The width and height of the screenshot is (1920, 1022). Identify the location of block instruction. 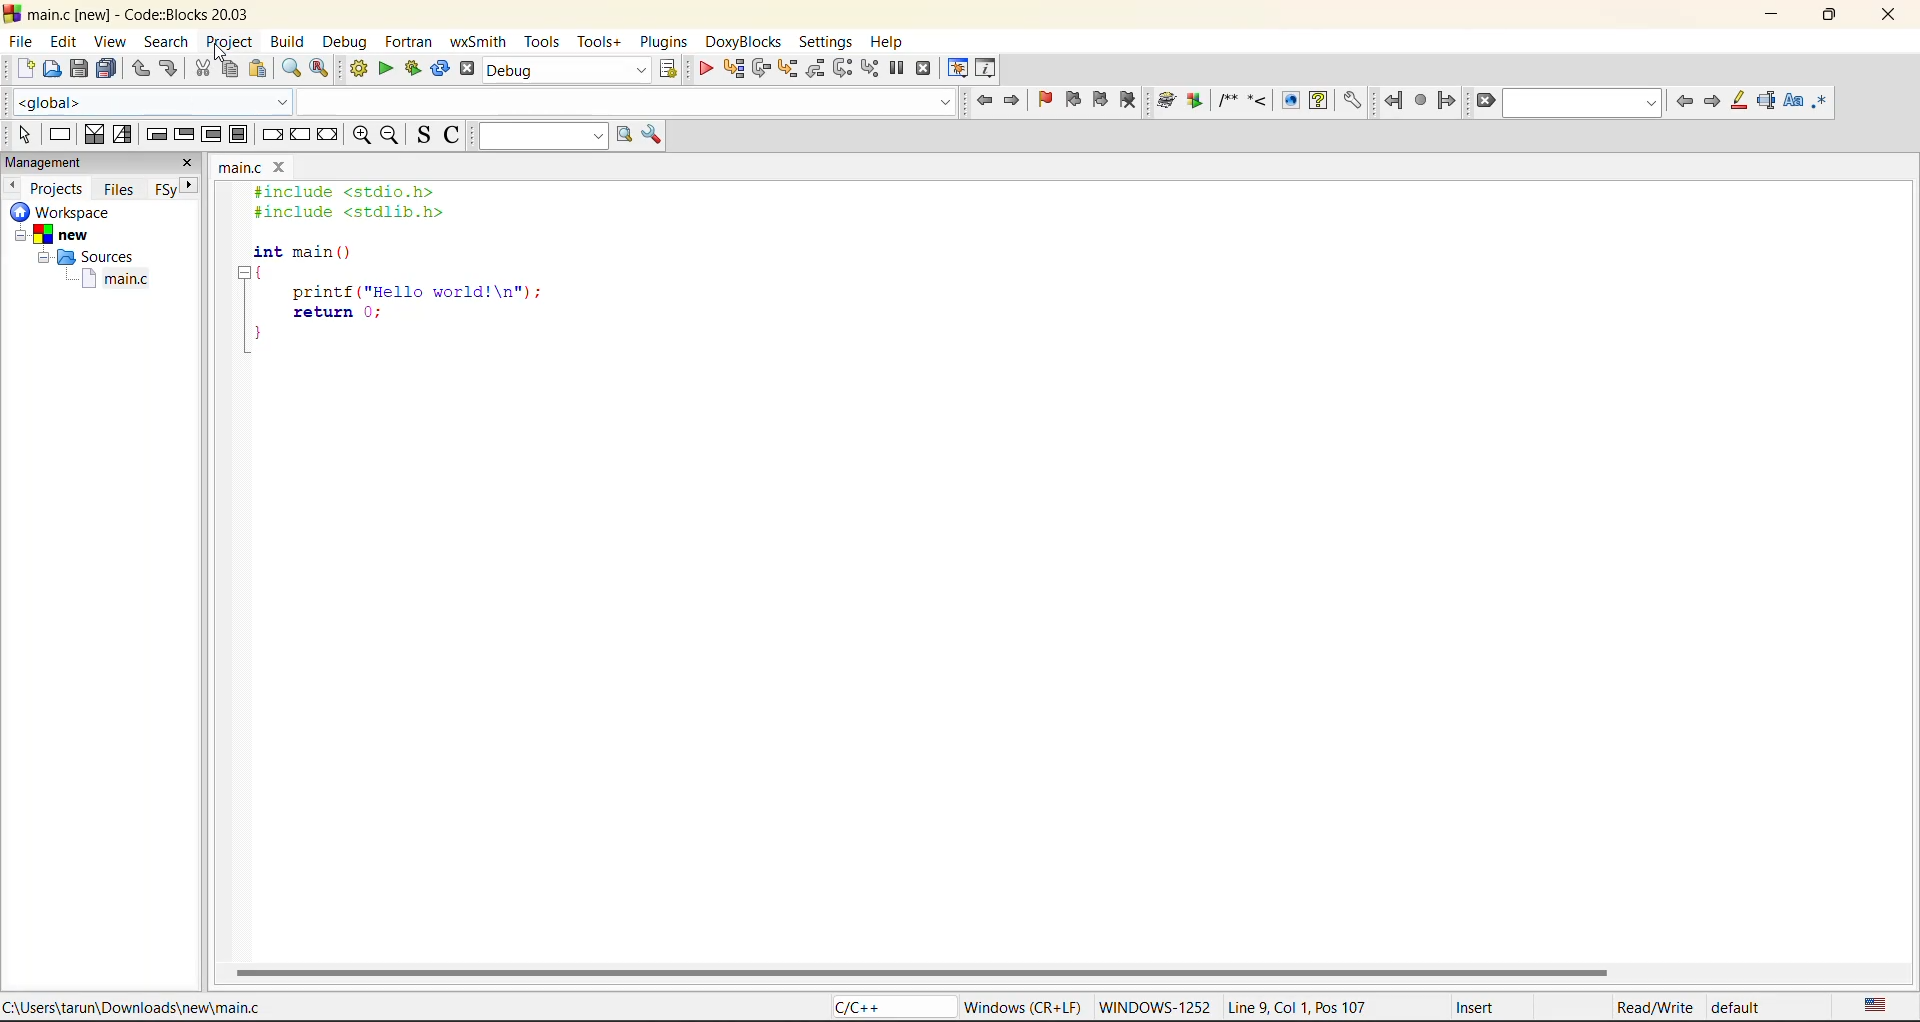
(241, 133).